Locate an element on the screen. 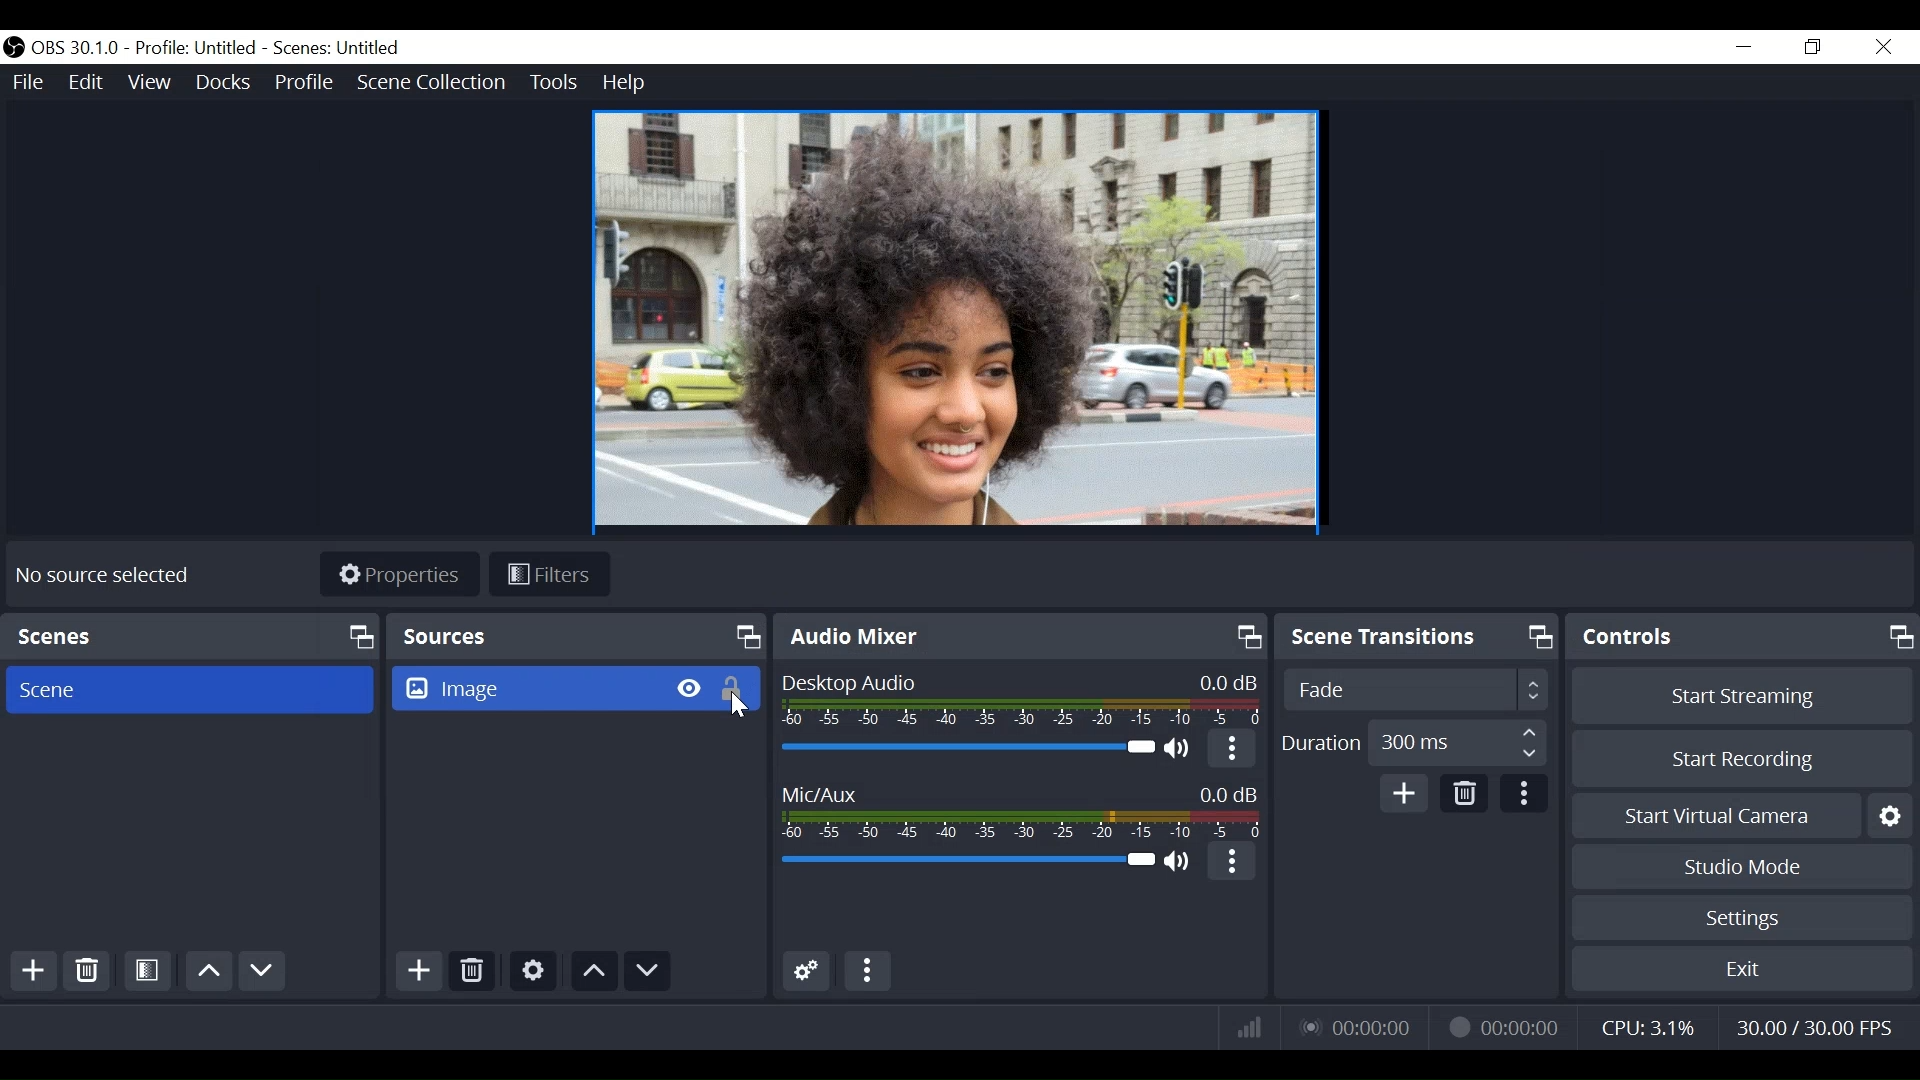  Cursor is located at coordinates (739, 706).